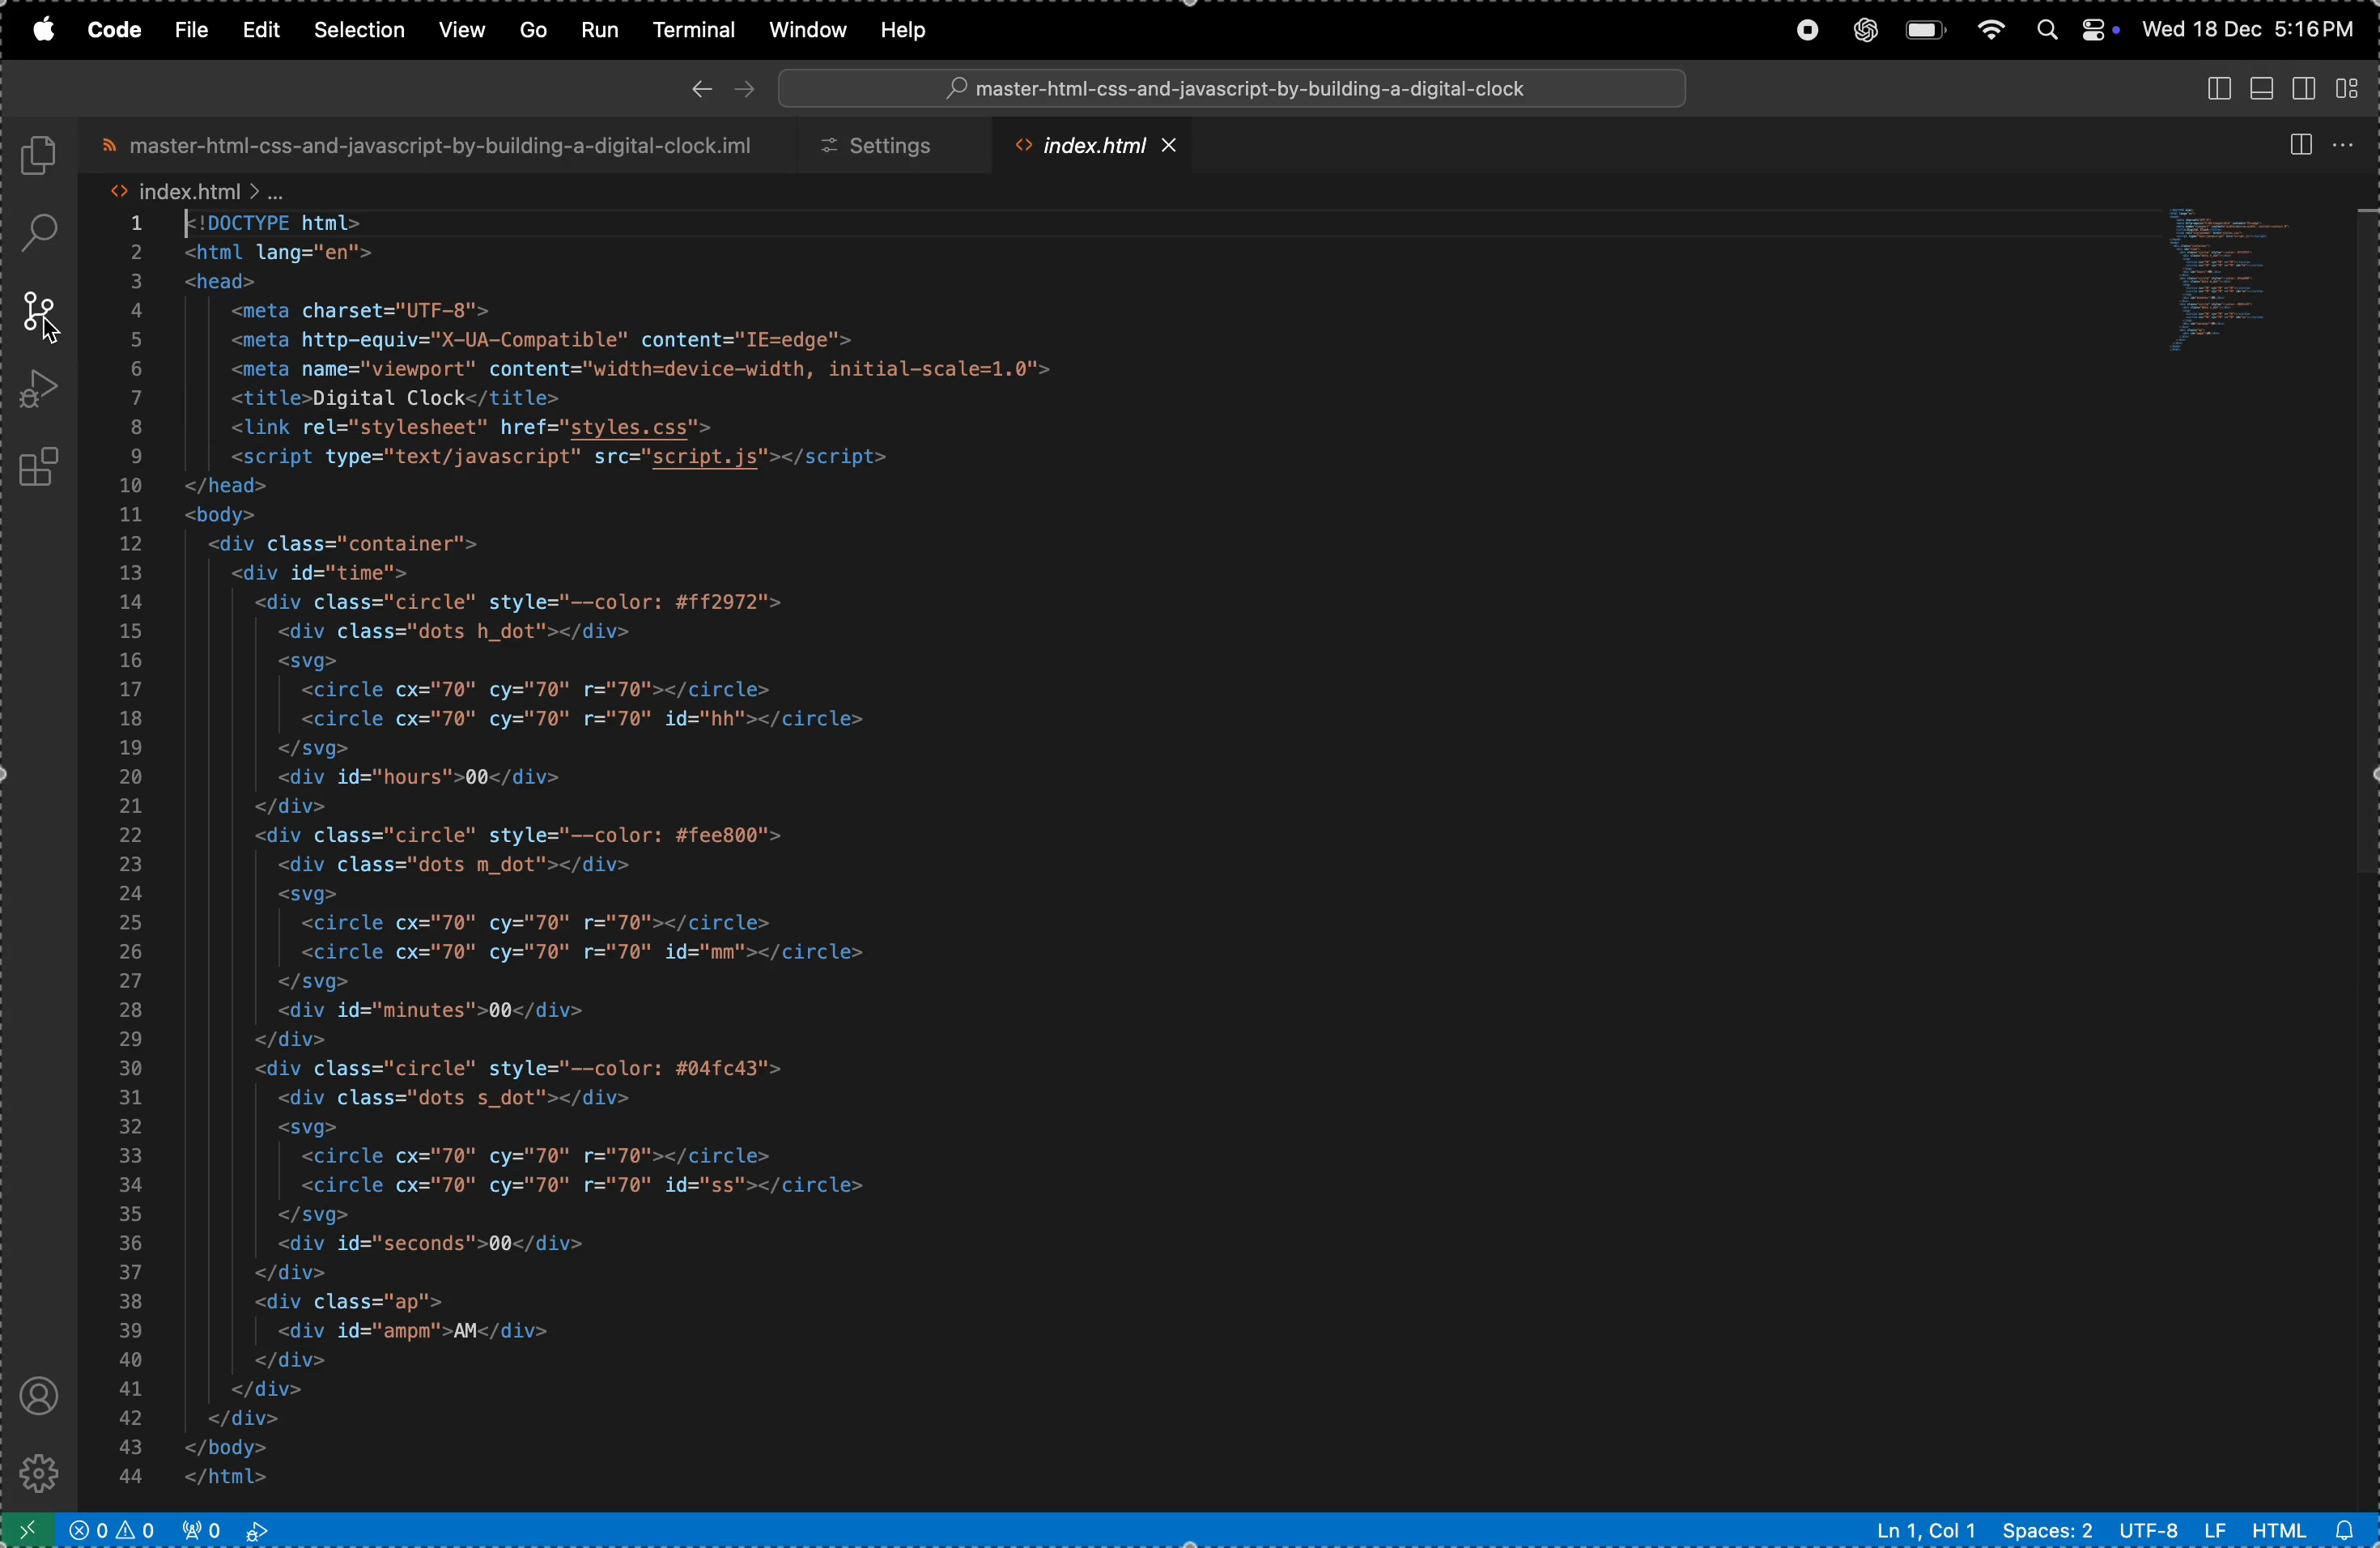 This screenshot has width=2380, height=1548. Describe the element at coordinates (527, 602) in the screenshot. I see `<div class="circle" style="--color: #ff2972">` at that location.